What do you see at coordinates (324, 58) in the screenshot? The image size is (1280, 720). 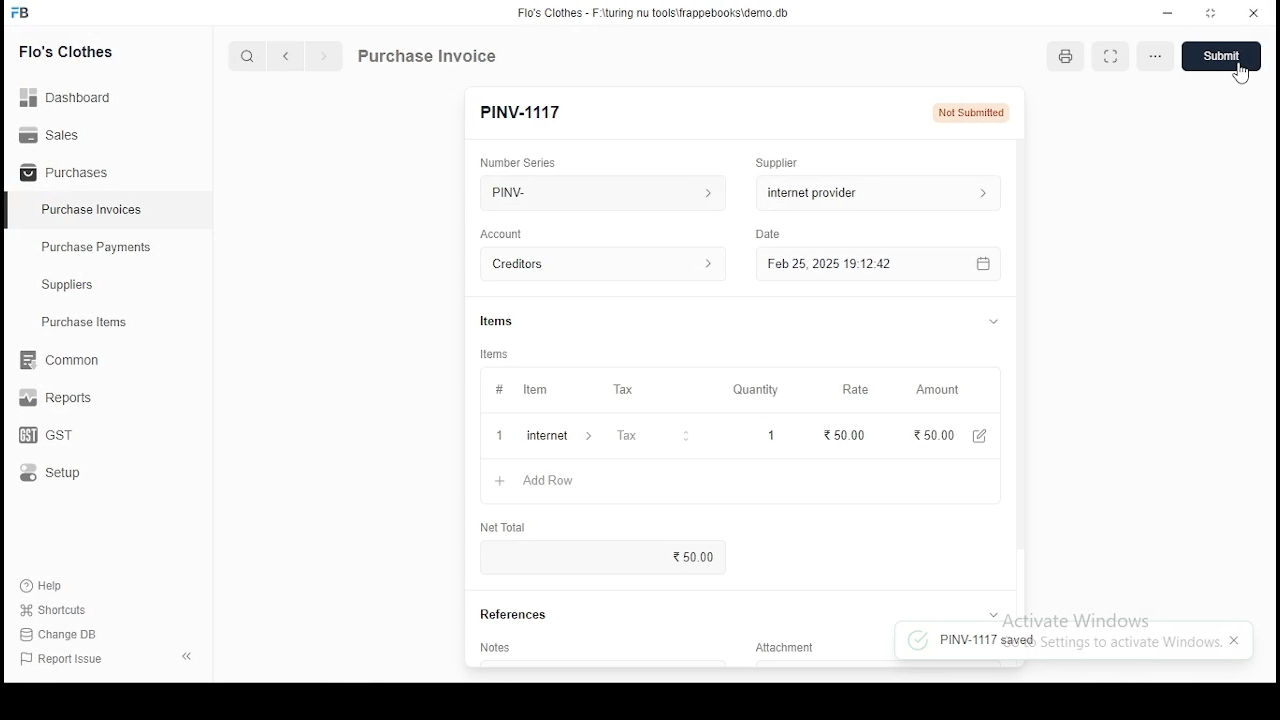 I see `next` at bounding box center [324, 58].